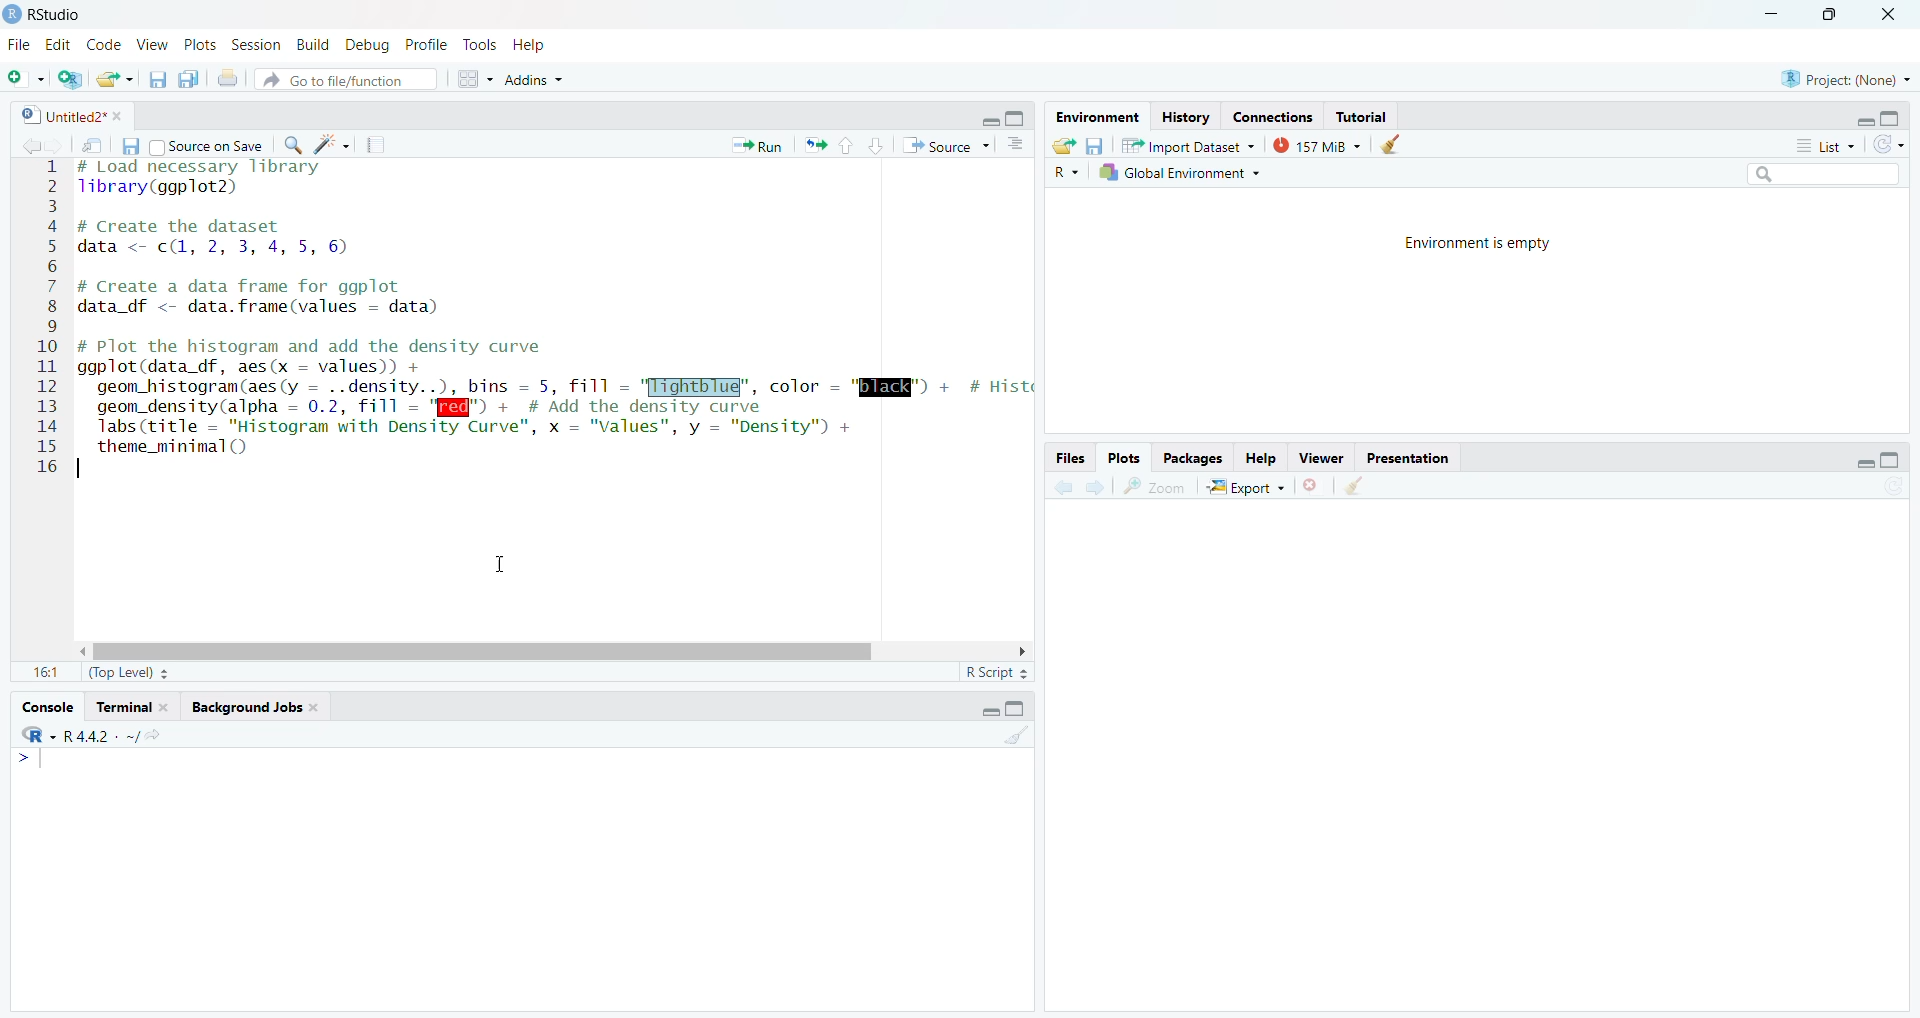 The image size is (1920, 1018). Describe the element at coordinates (1823, 173) in the screenshot. I see `search` at that location.